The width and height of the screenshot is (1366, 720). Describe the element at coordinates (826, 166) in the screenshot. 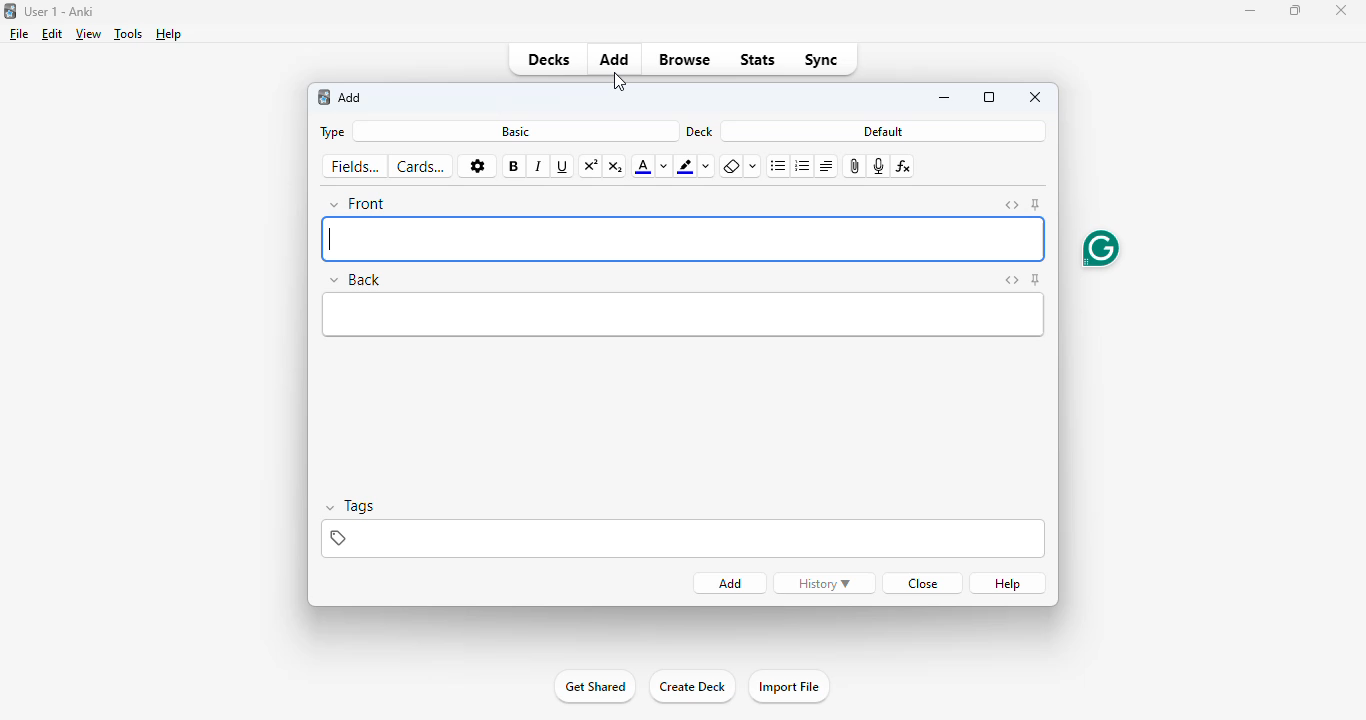

I see `alignment` at that location.